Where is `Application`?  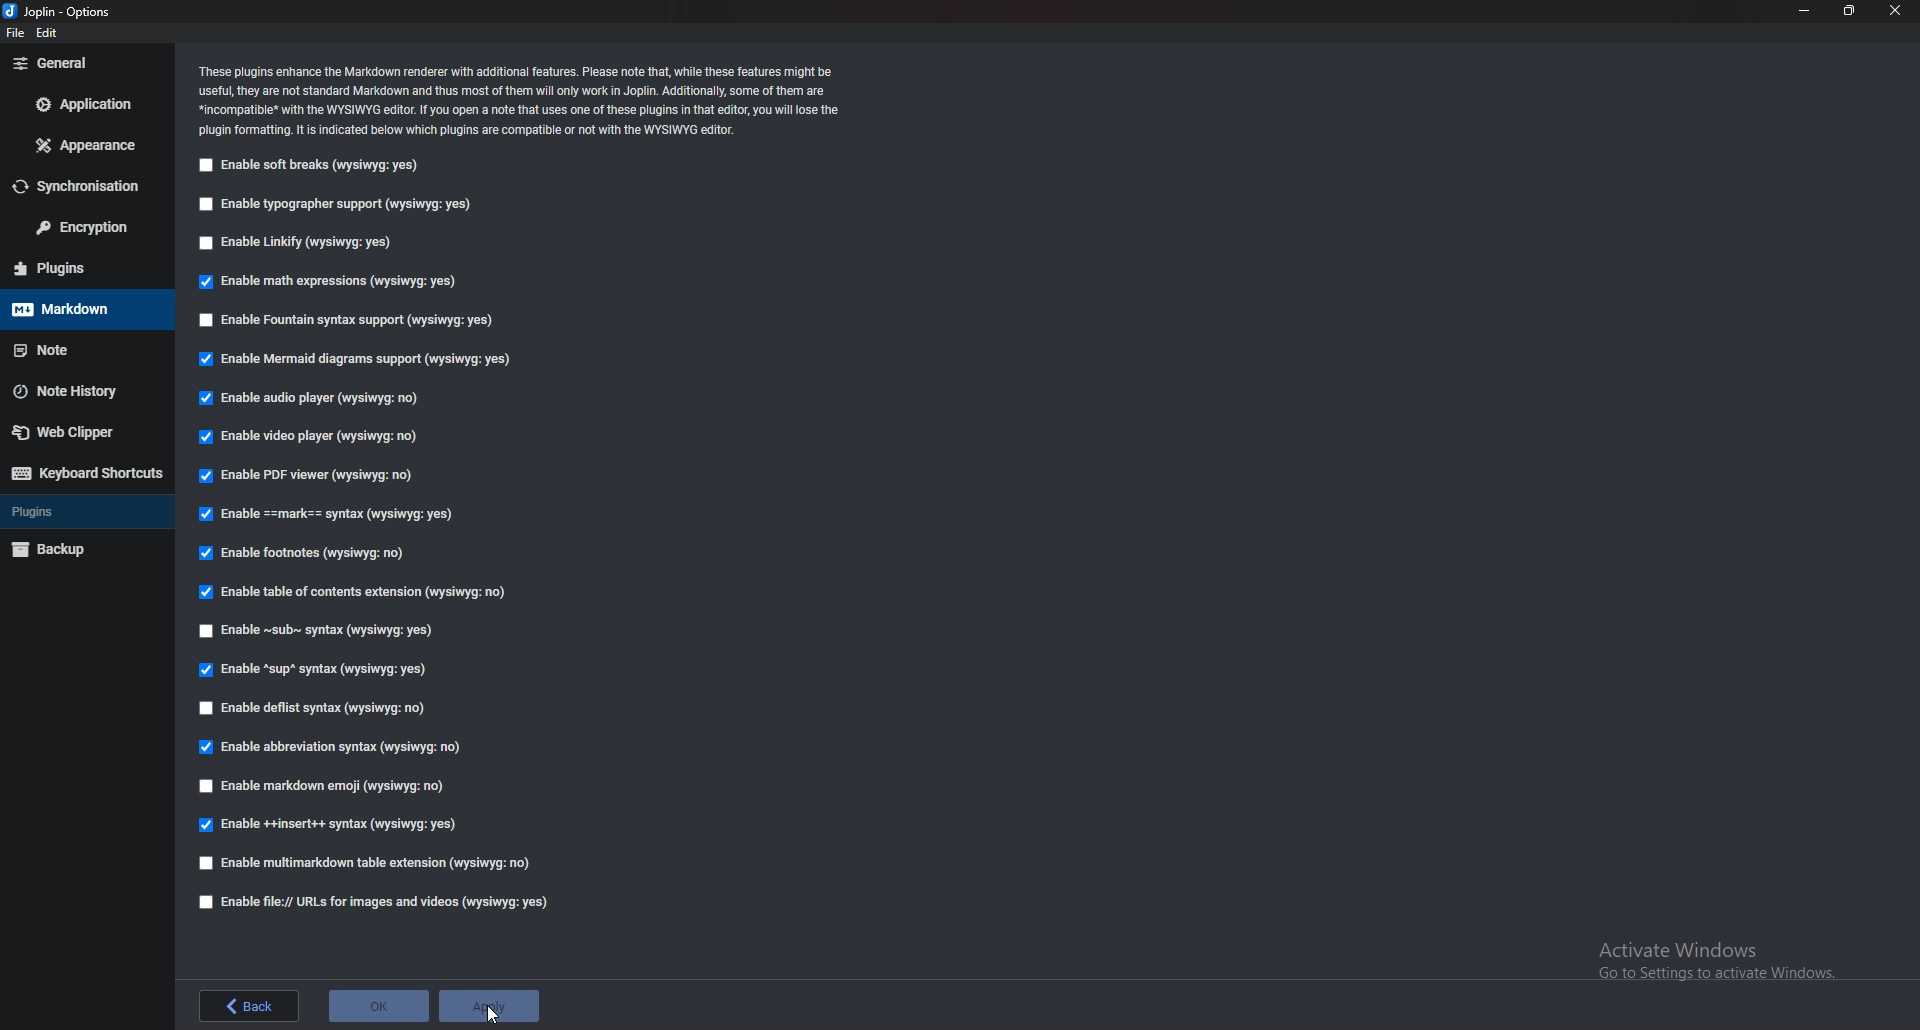
Application is located at coordinates (86, 103).